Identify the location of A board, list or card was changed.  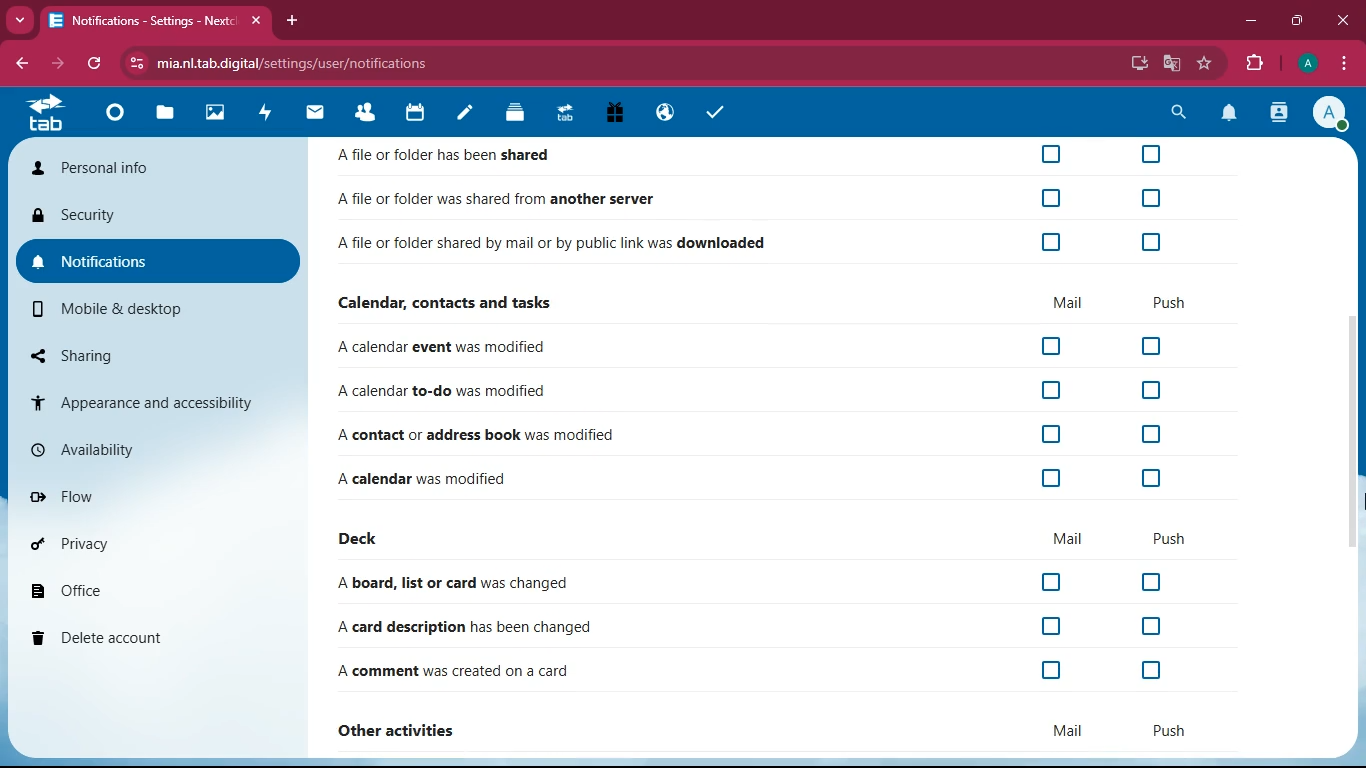
(463, 581).